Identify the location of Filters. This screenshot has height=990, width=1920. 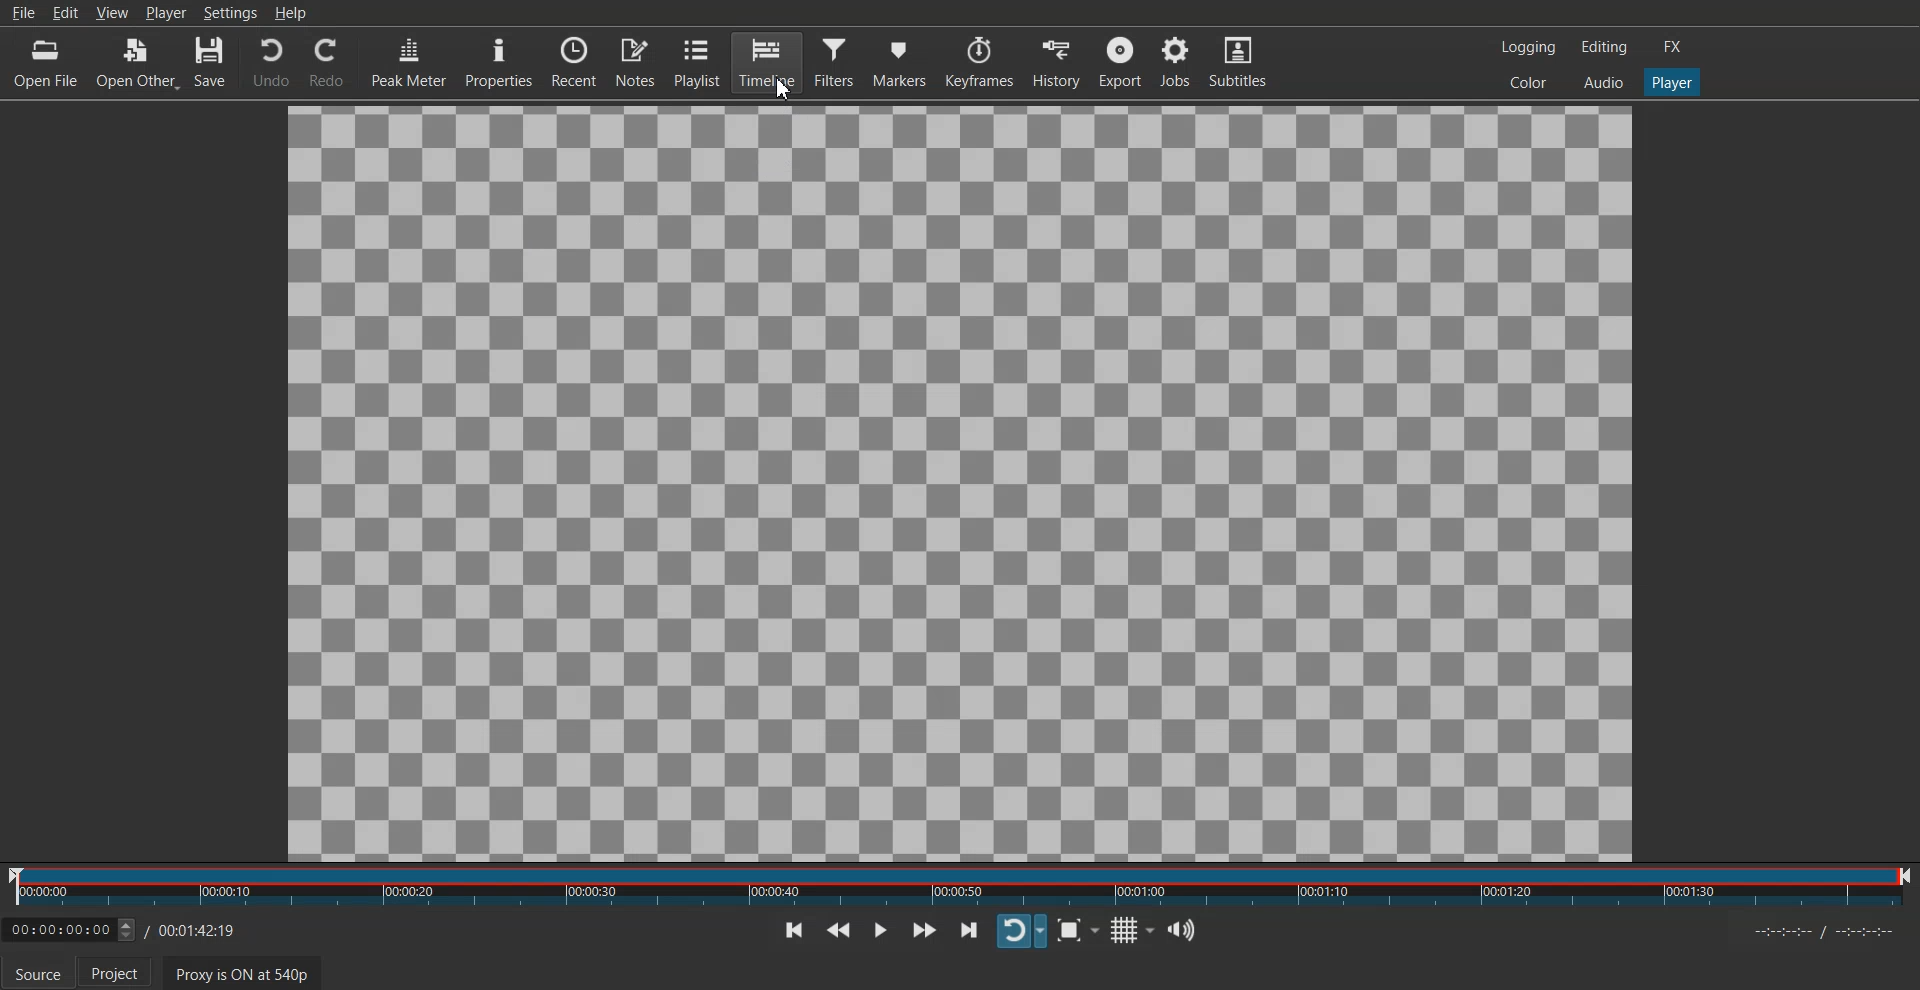
(835, 60).